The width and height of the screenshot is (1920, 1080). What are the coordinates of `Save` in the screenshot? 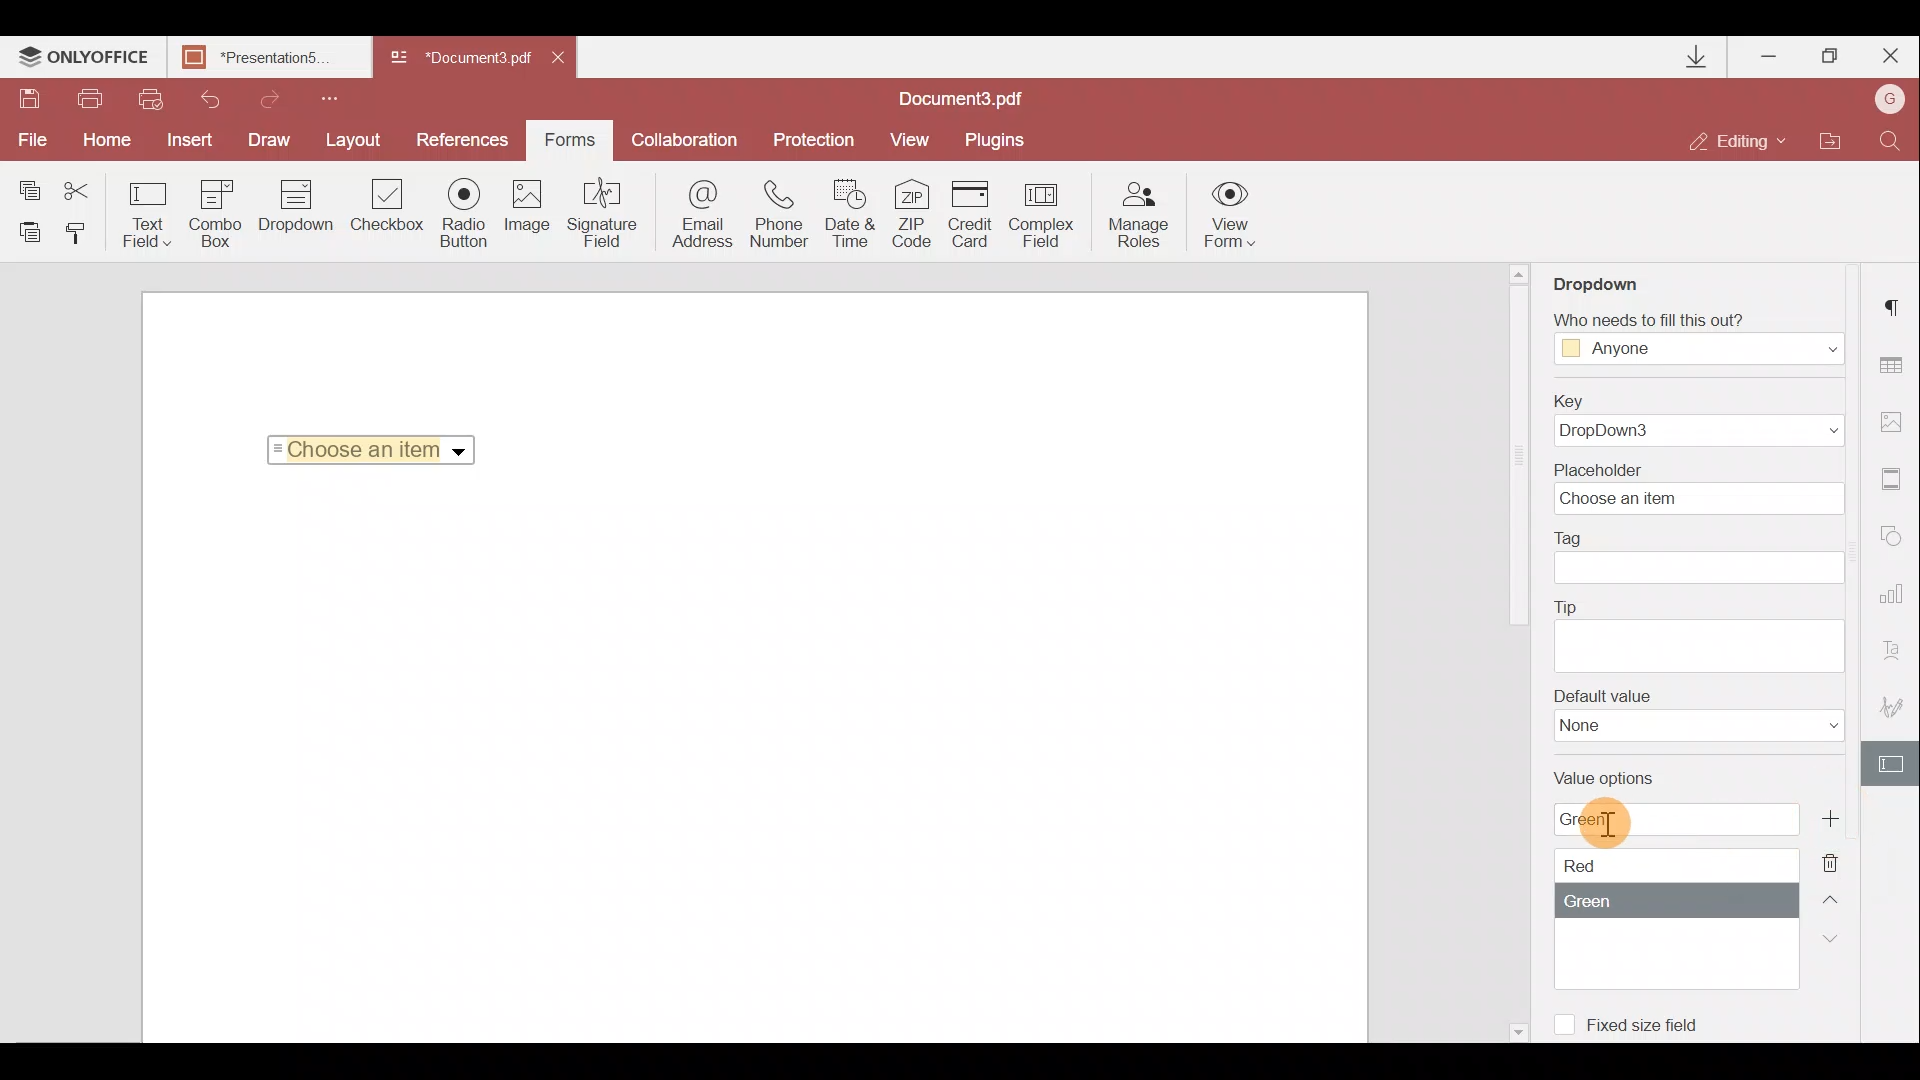 It's located at (29, 99).